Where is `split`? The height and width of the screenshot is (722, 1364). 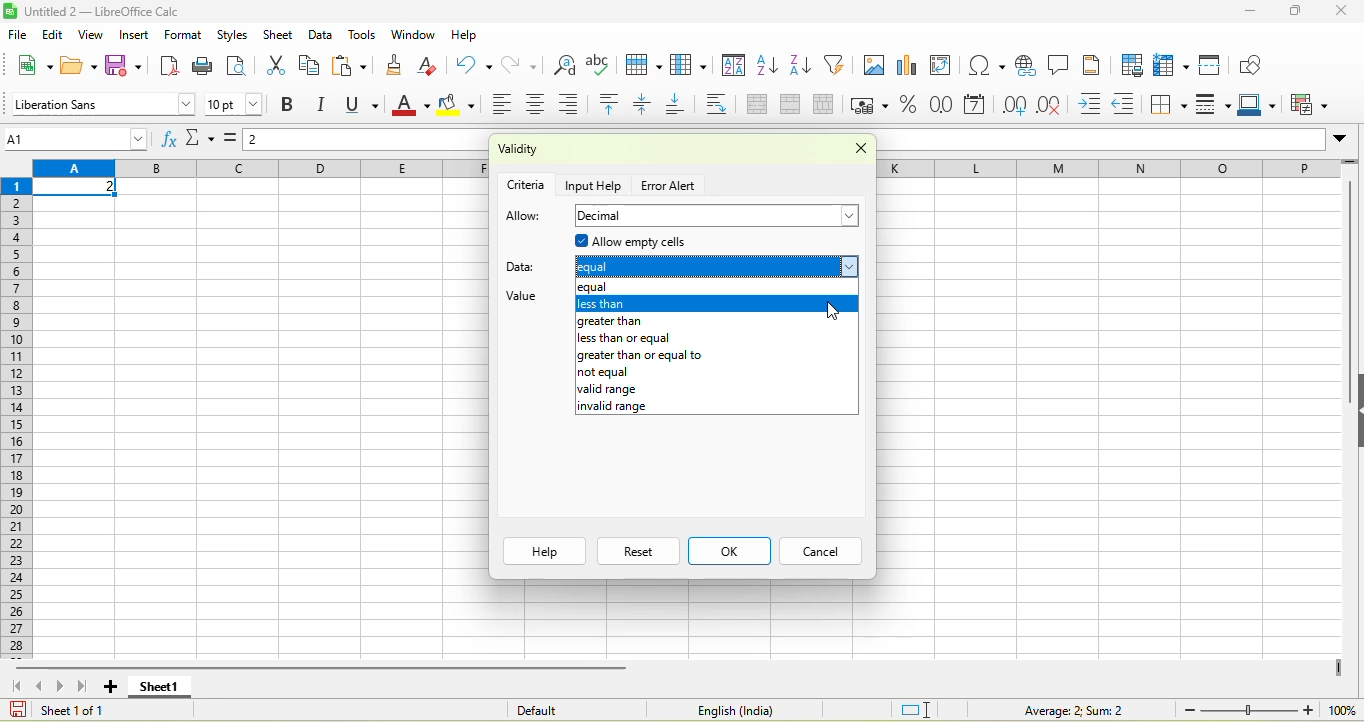
split is located at coordinates (828, 105).